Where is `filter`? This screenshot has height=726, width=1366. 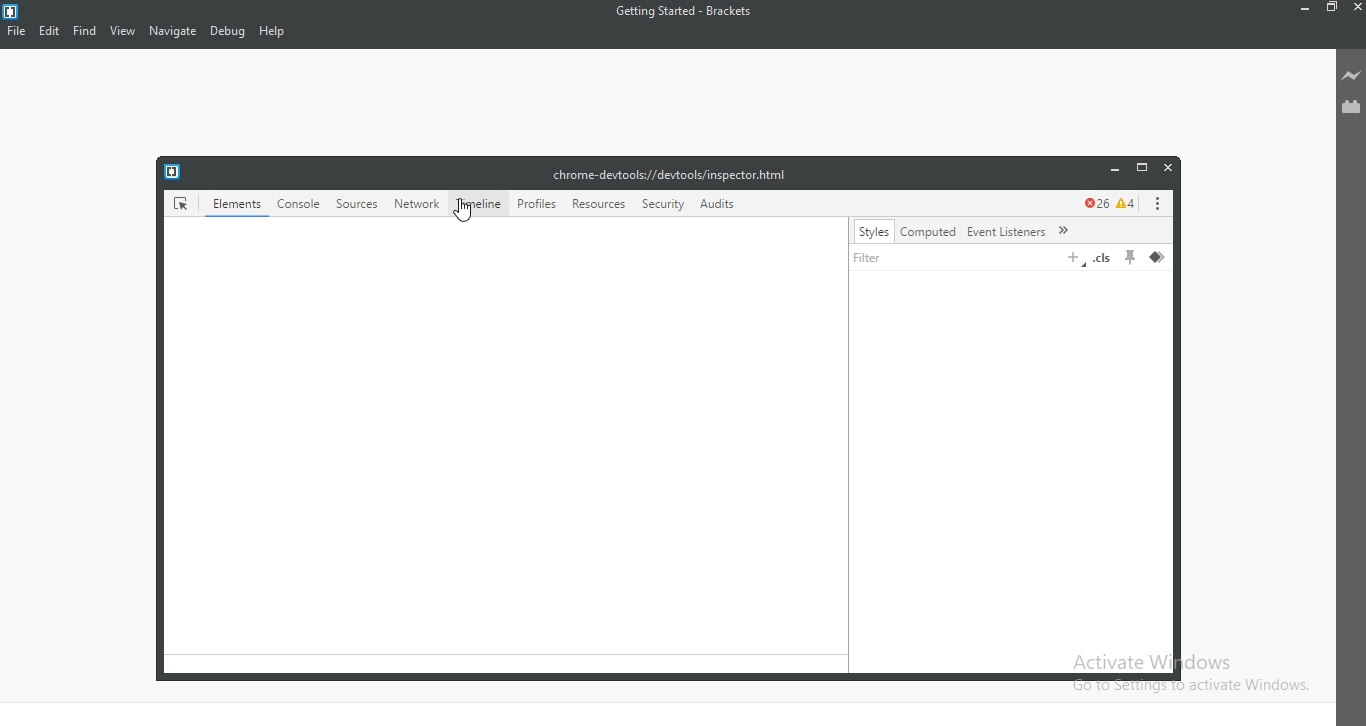 filter is located at coordinates (954, 259).